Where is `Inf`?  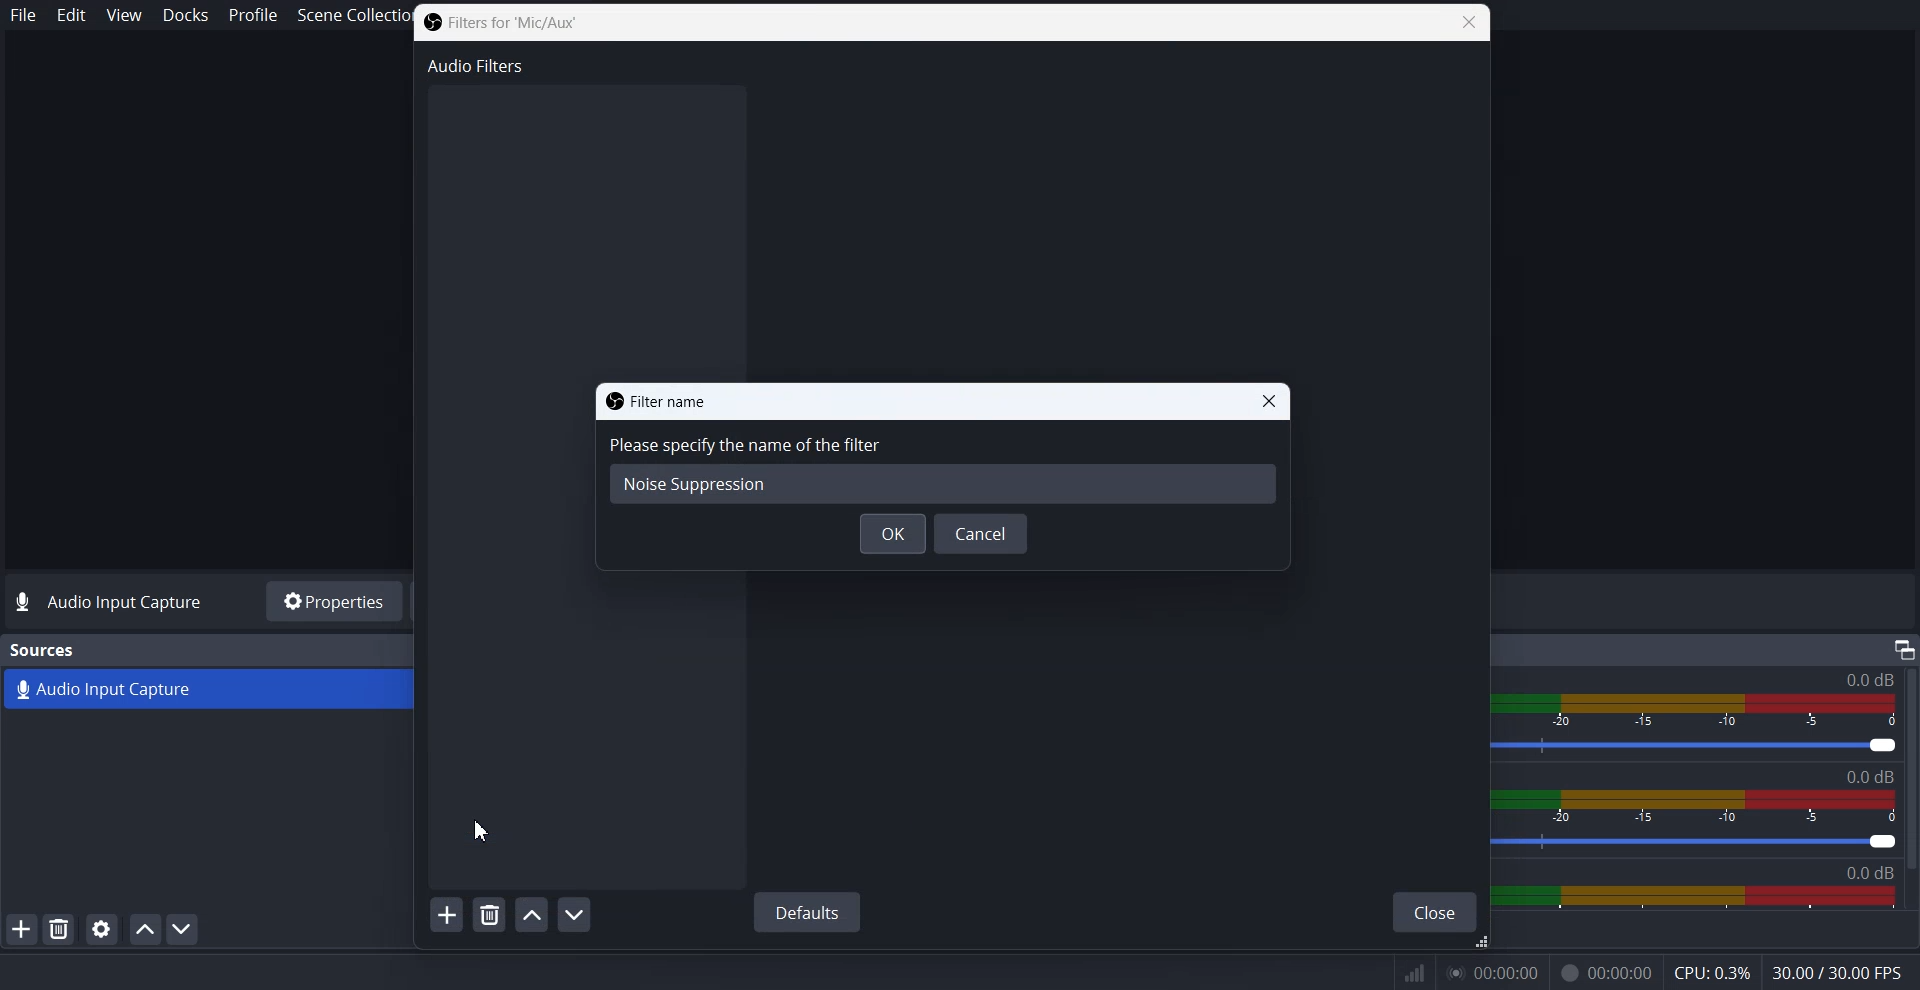
Inf is located at coordinates (1415, 974).